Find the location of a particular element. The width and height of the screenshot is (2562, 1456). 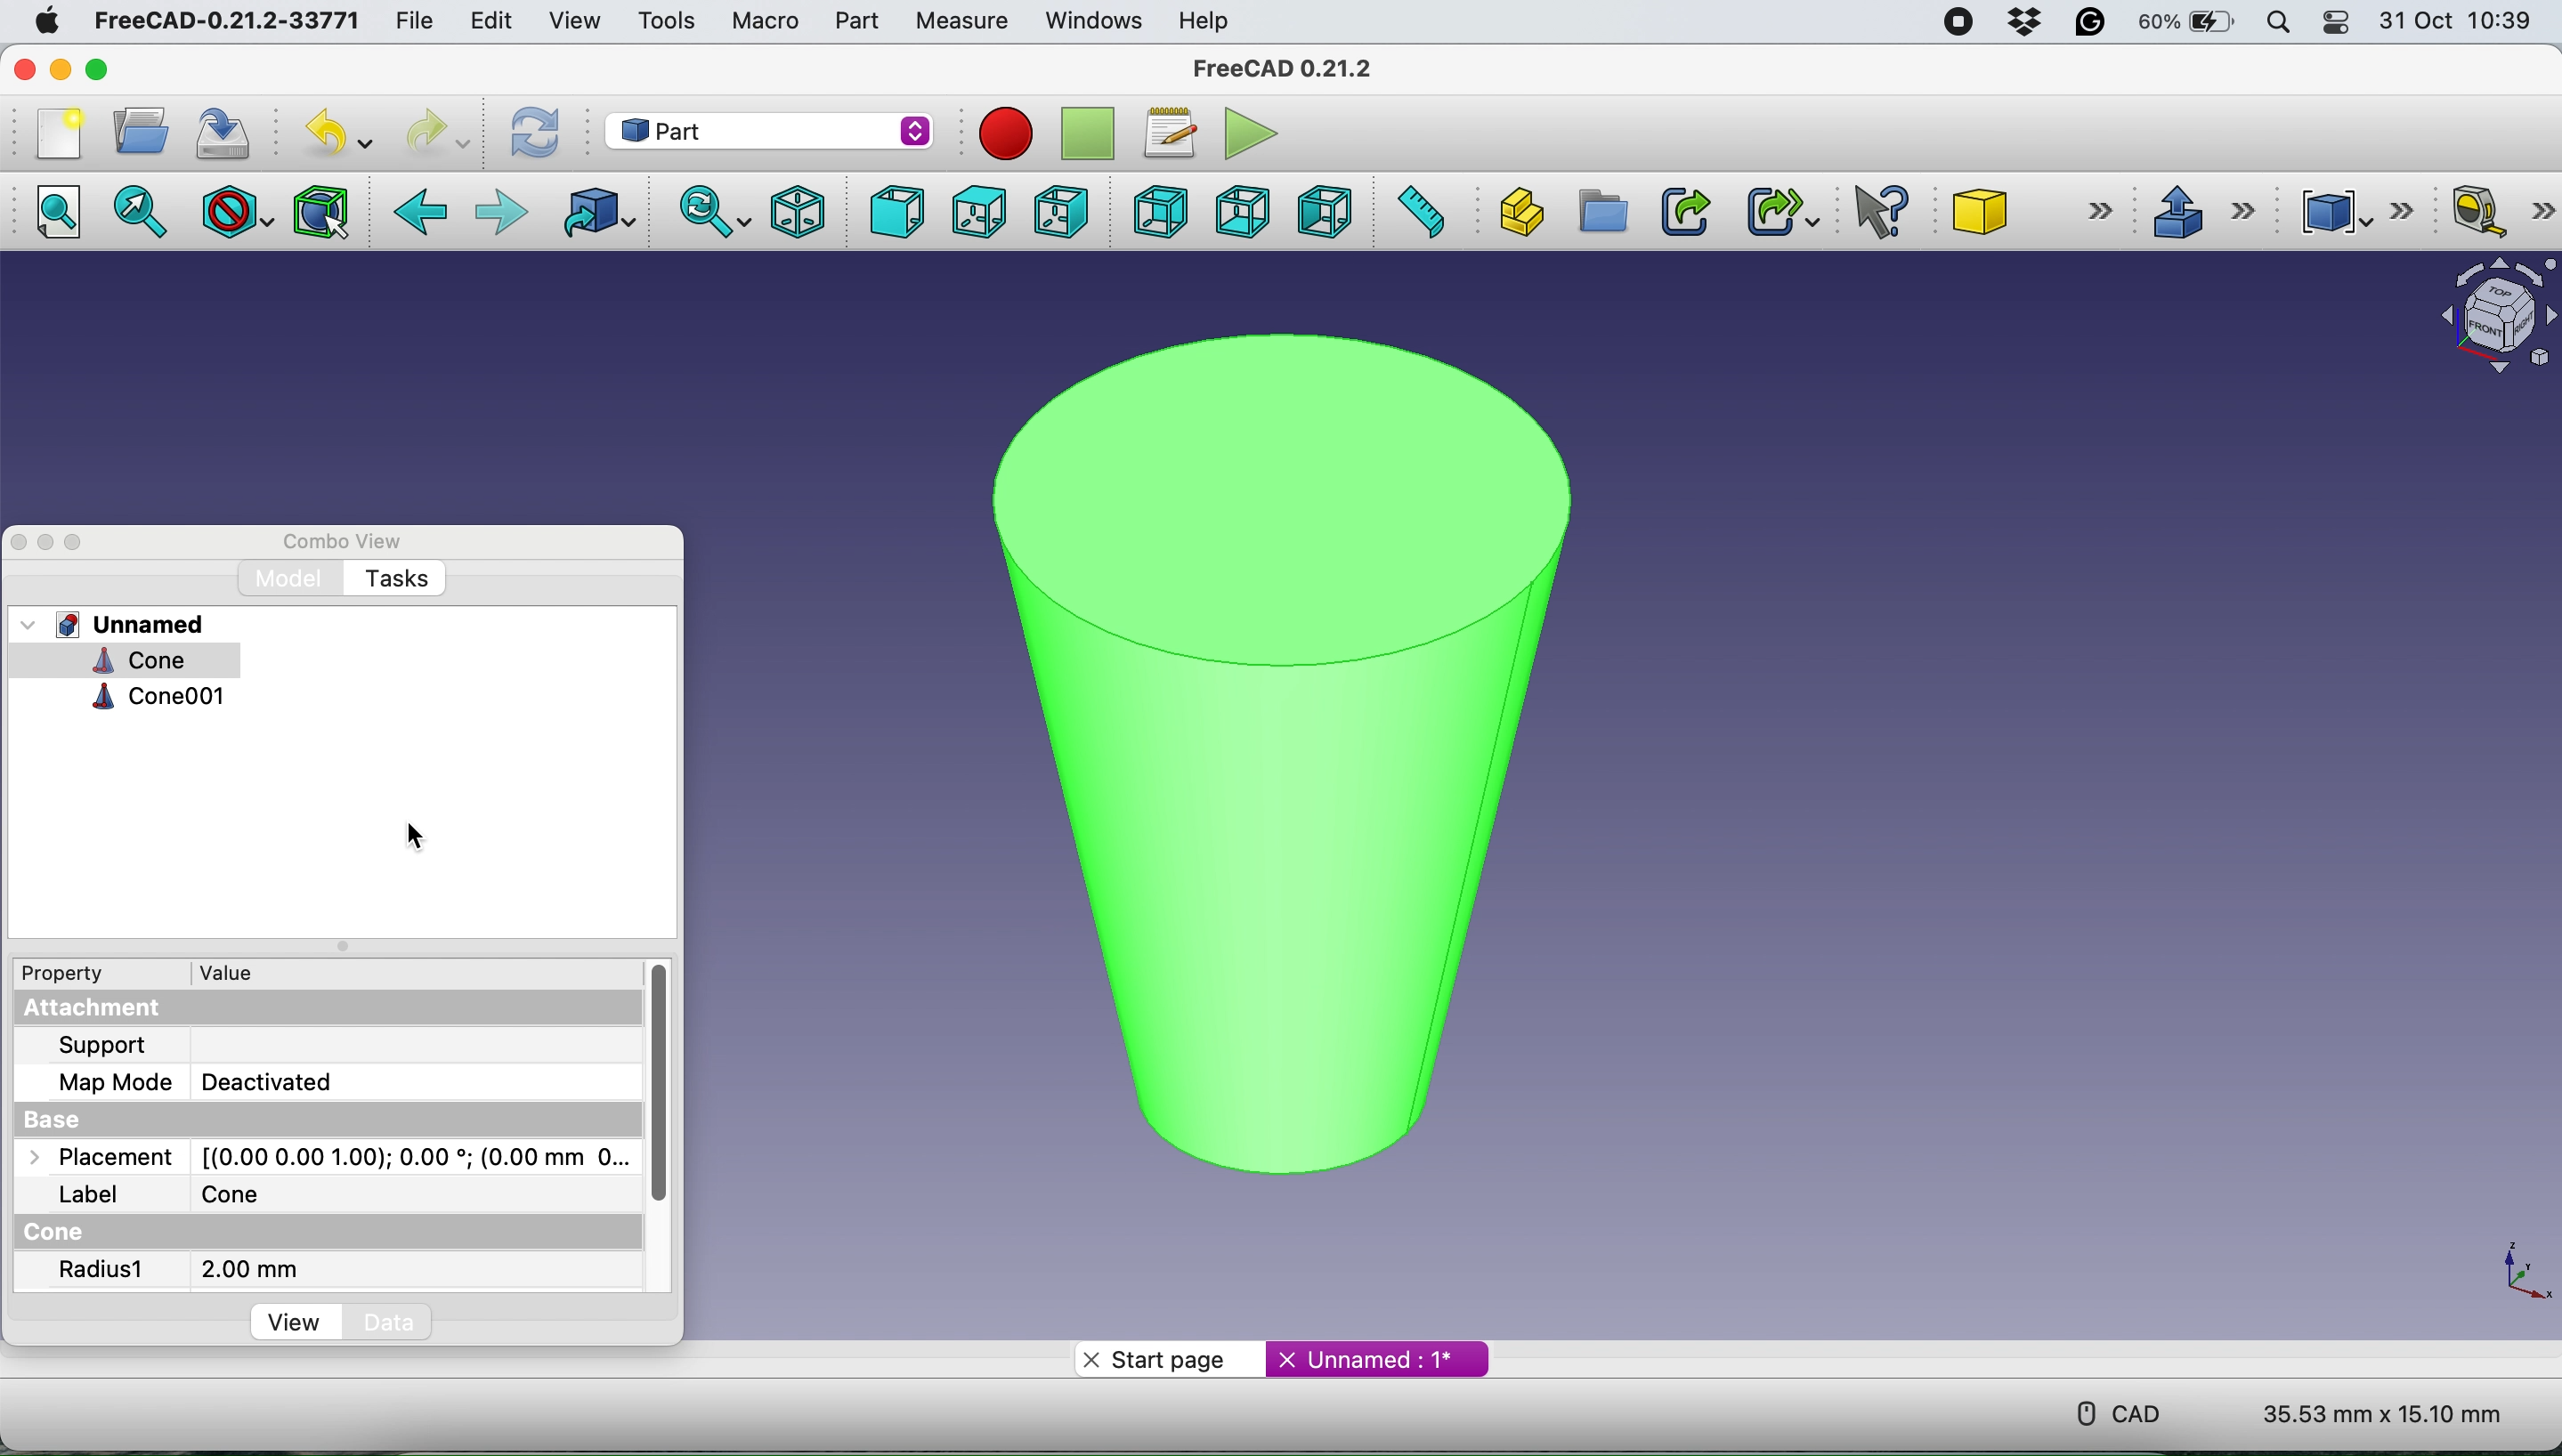

file is located at coordinates (406, 20).